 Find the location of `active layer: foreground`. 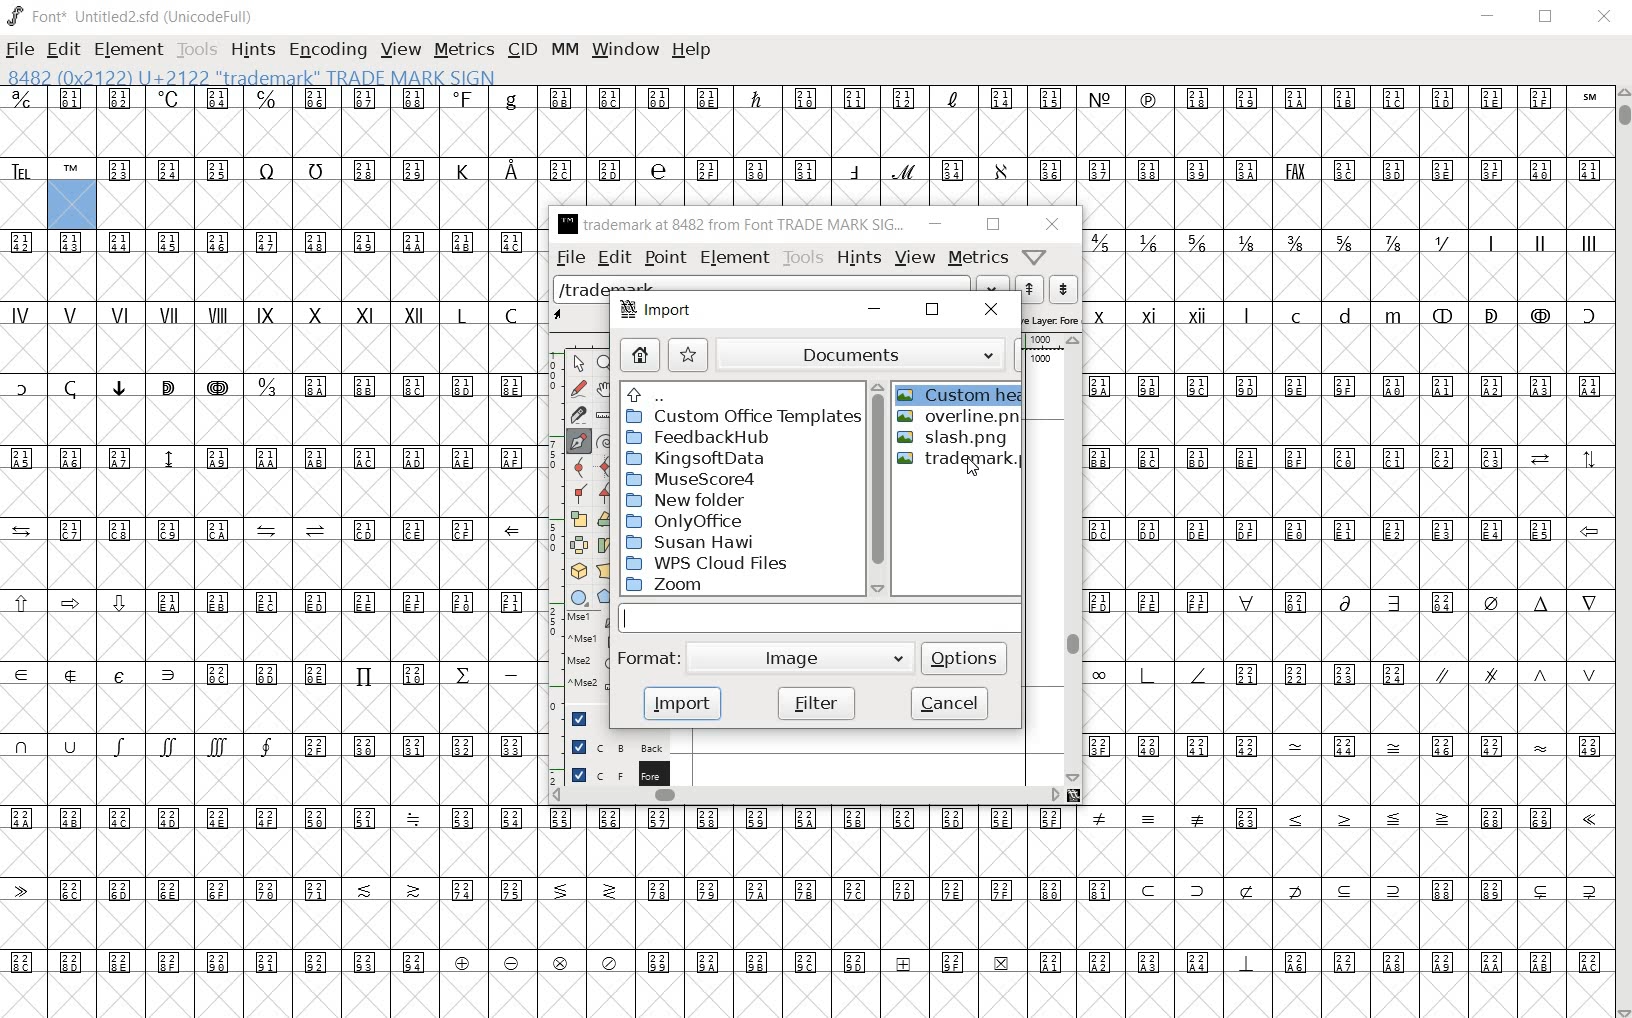

active layer: foreground is located at coordinates (1051, 320).